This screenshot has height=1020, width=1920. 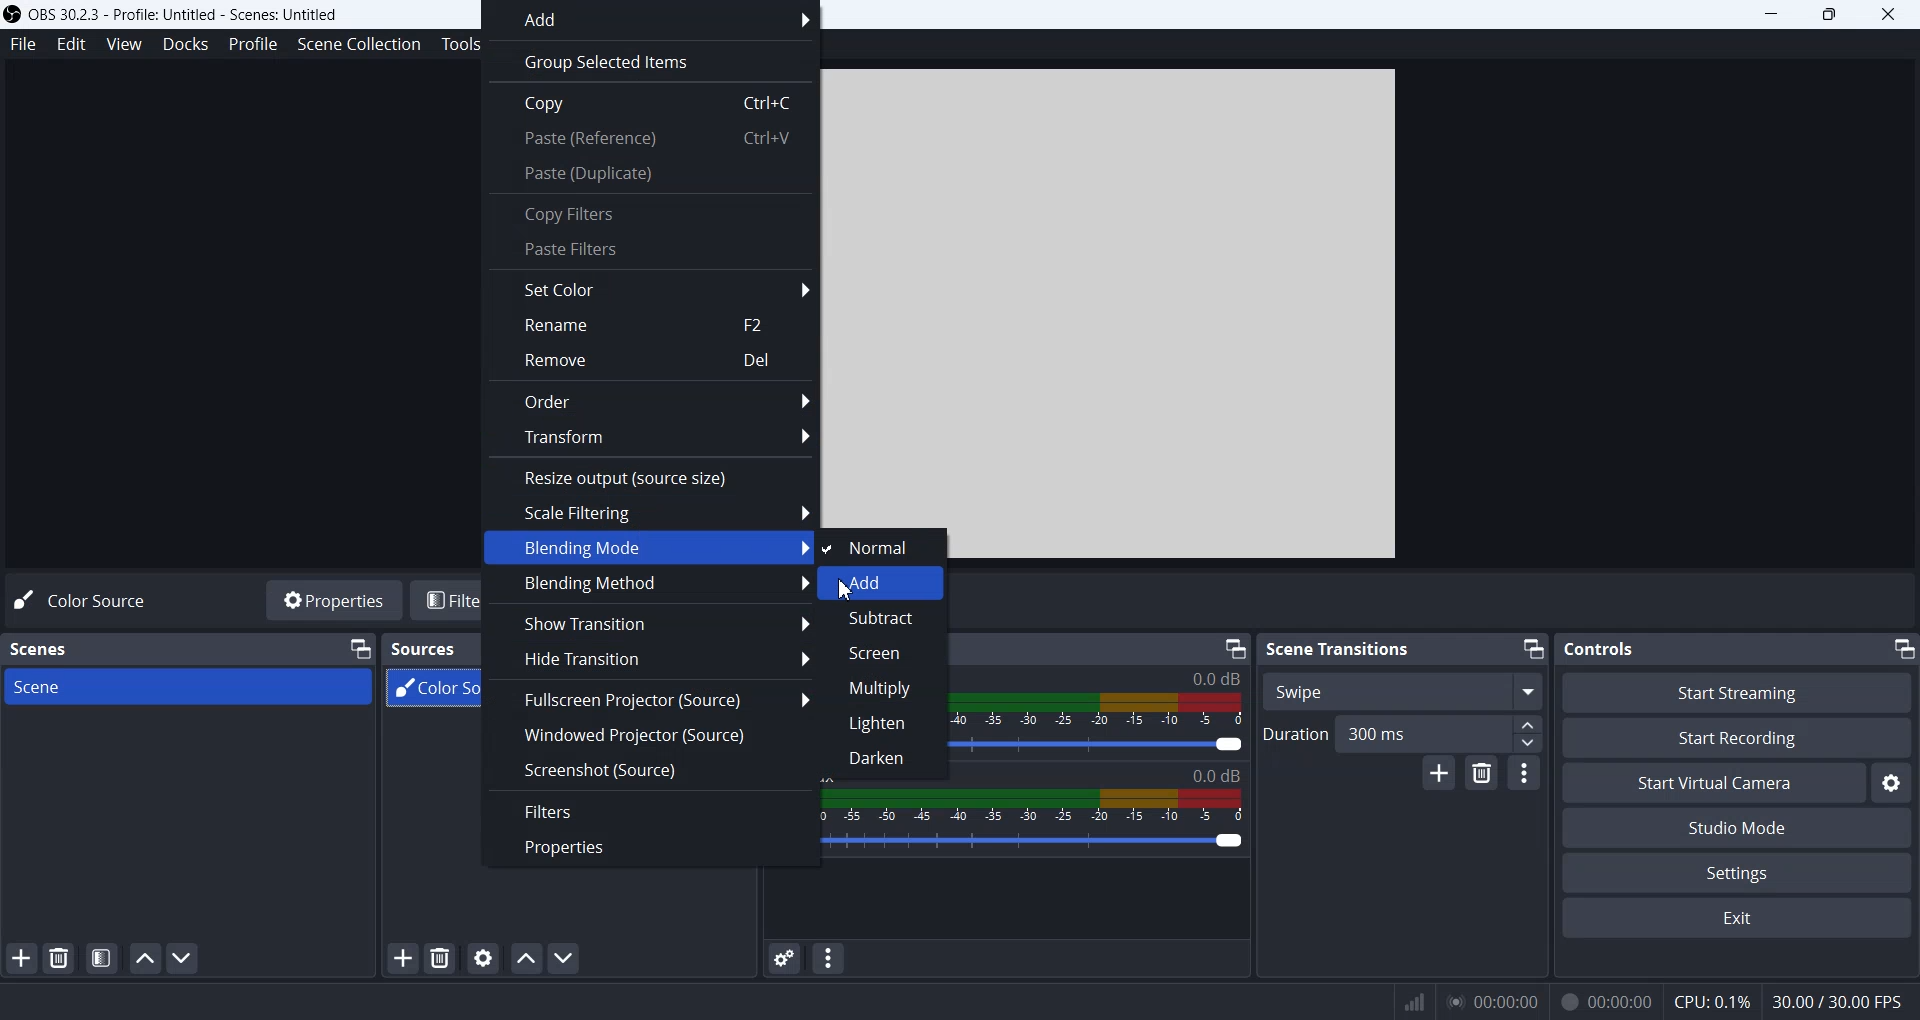 What do you see at coordinates (650, 360) in the screenshot?
I see `Remove` at bounding box center [650, 360].